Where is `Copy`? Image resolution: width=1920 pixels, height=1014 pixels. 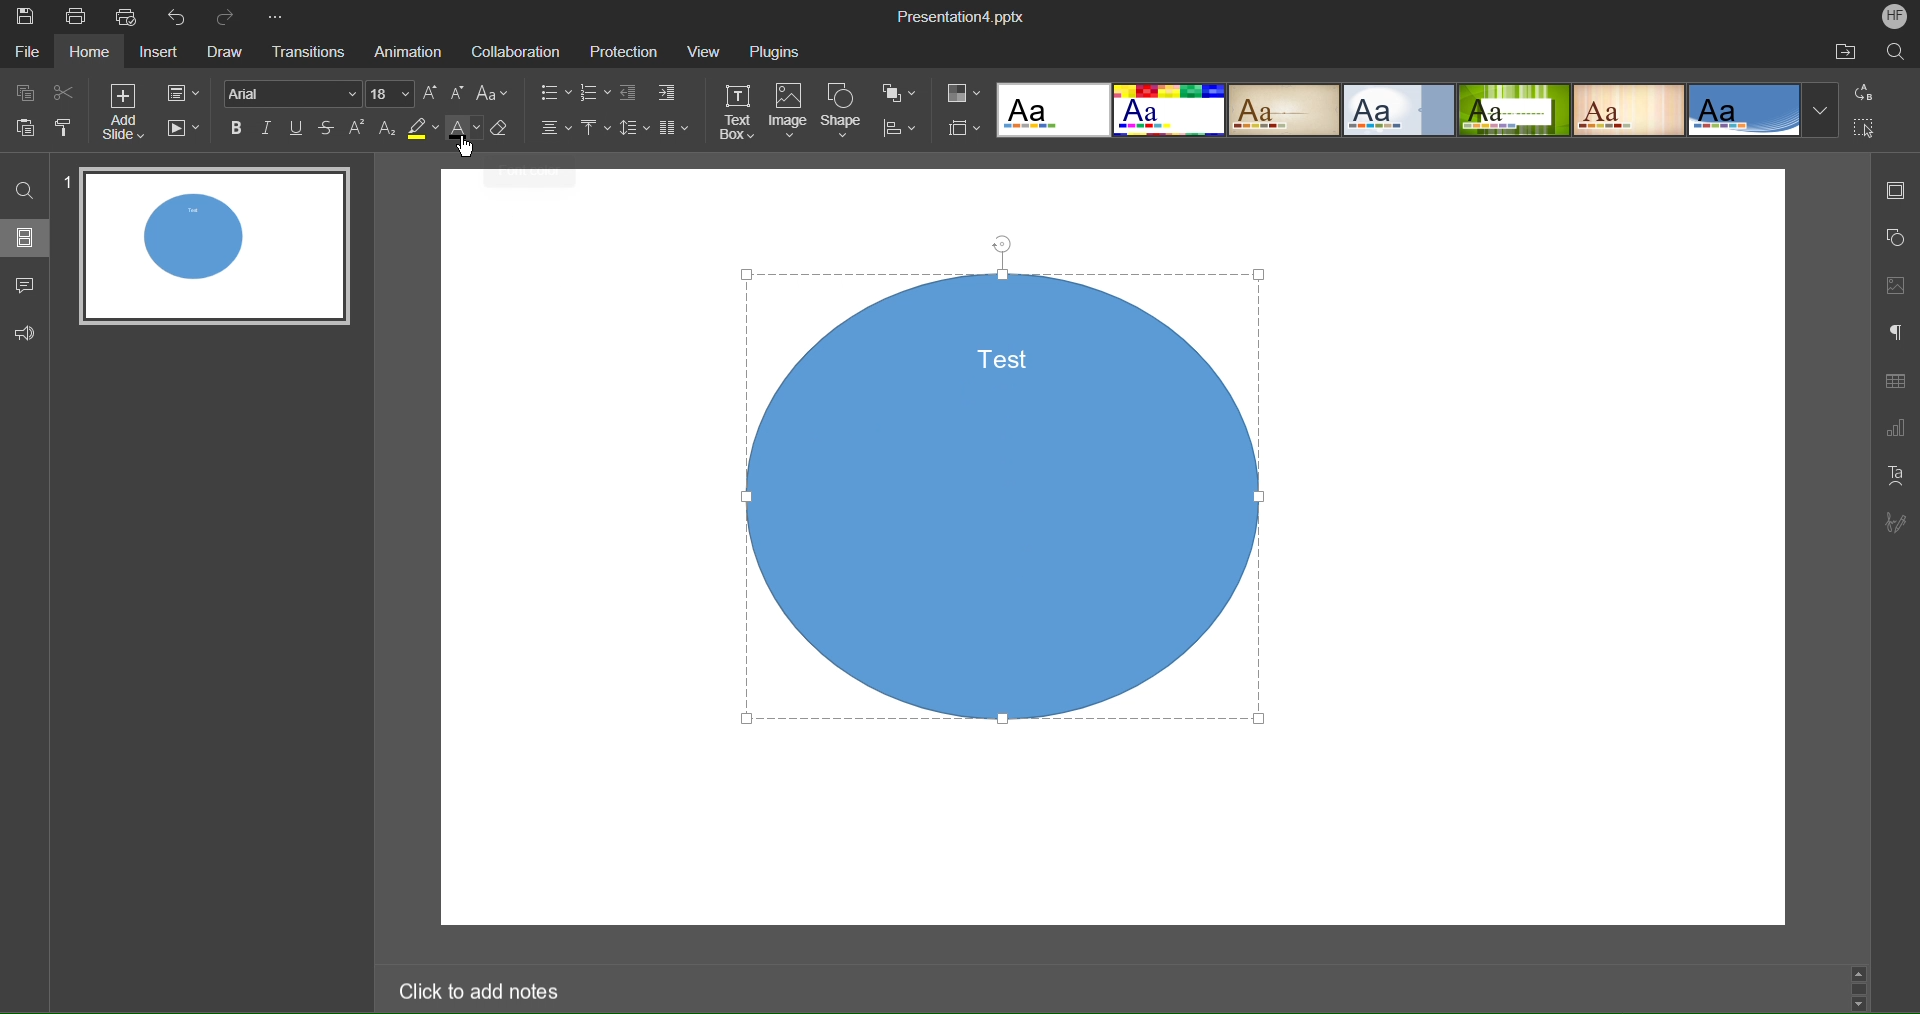
Copy is located at coordinates (24, 96).